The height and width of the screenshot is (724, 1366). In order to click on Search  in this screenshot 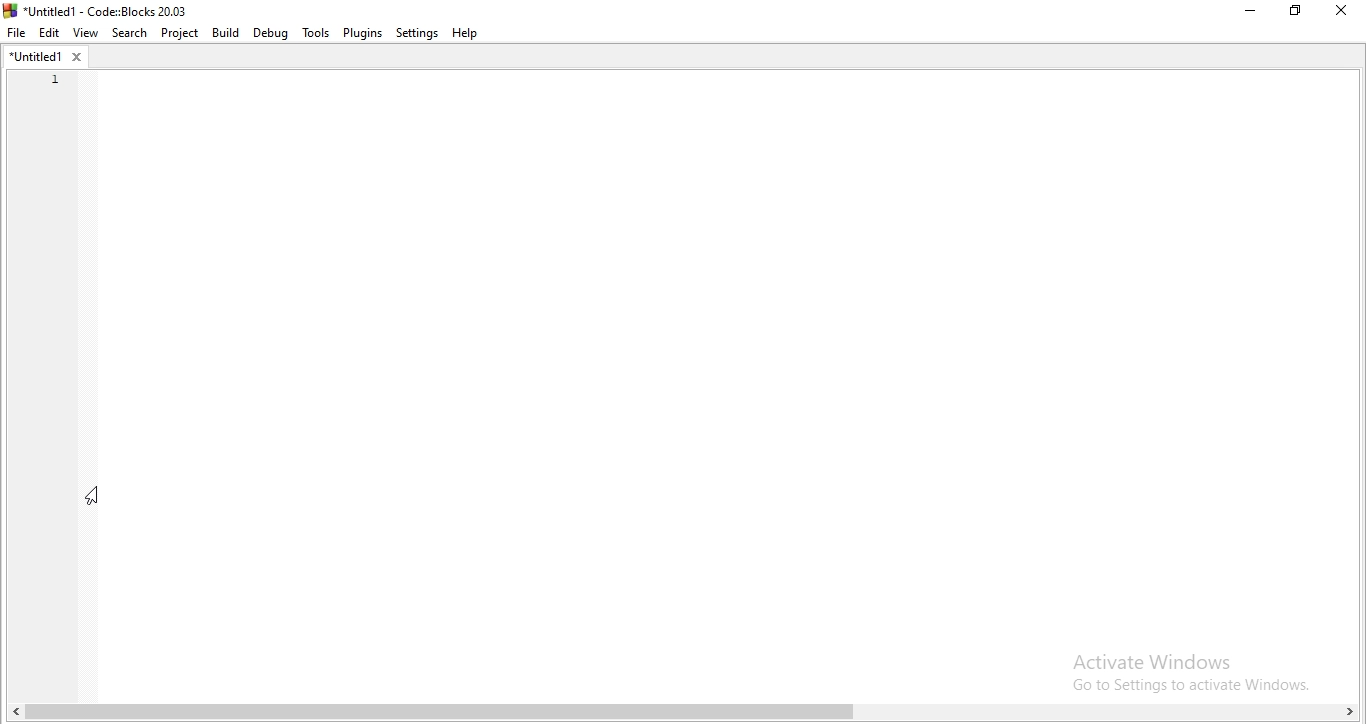, I will do `click(129, 34)`.